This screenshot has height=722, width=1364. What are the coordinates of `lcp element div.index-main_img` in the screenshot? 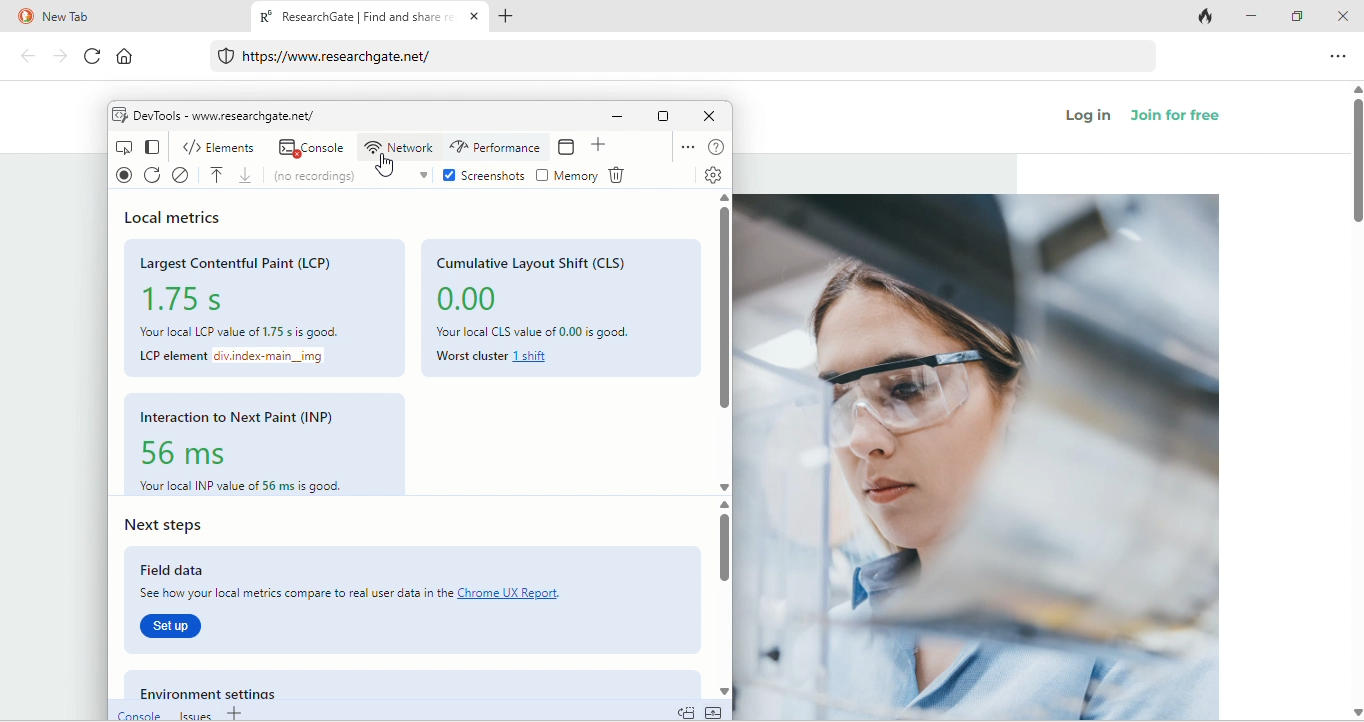 It's located at (233, 357).